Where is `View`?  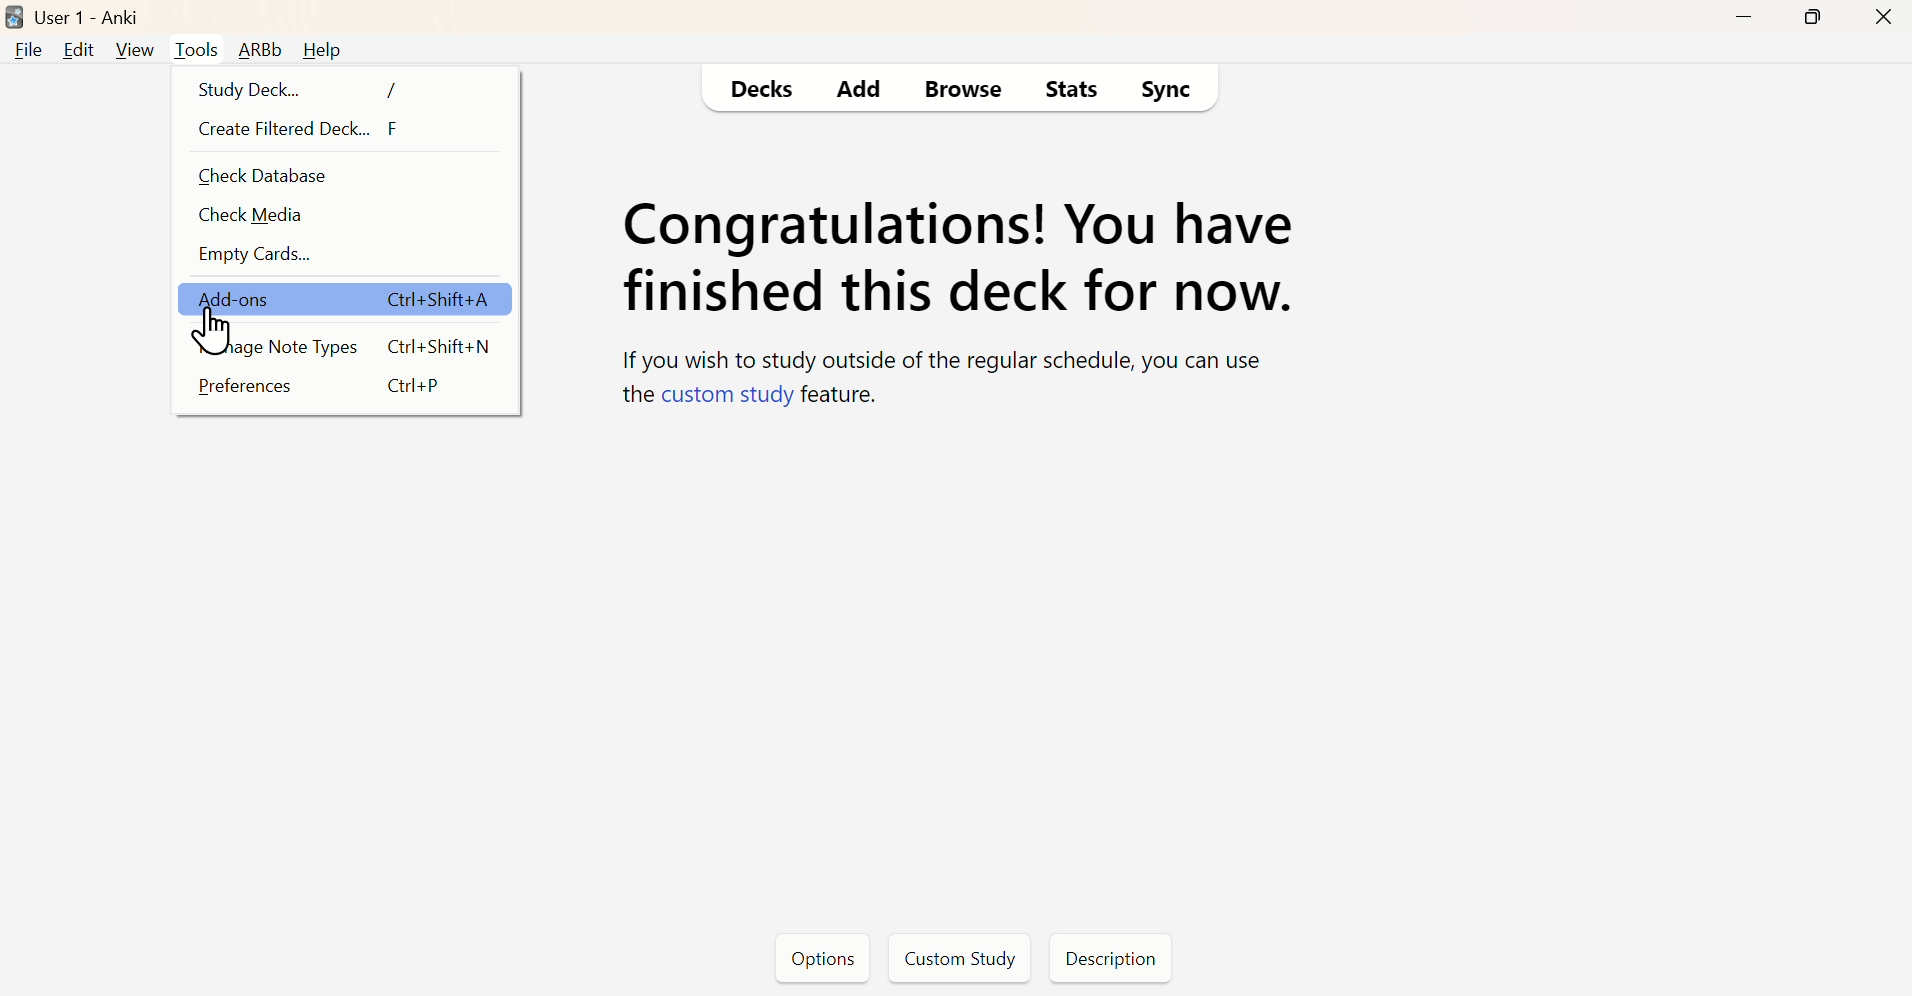 View is located at coordinates (132, 51).